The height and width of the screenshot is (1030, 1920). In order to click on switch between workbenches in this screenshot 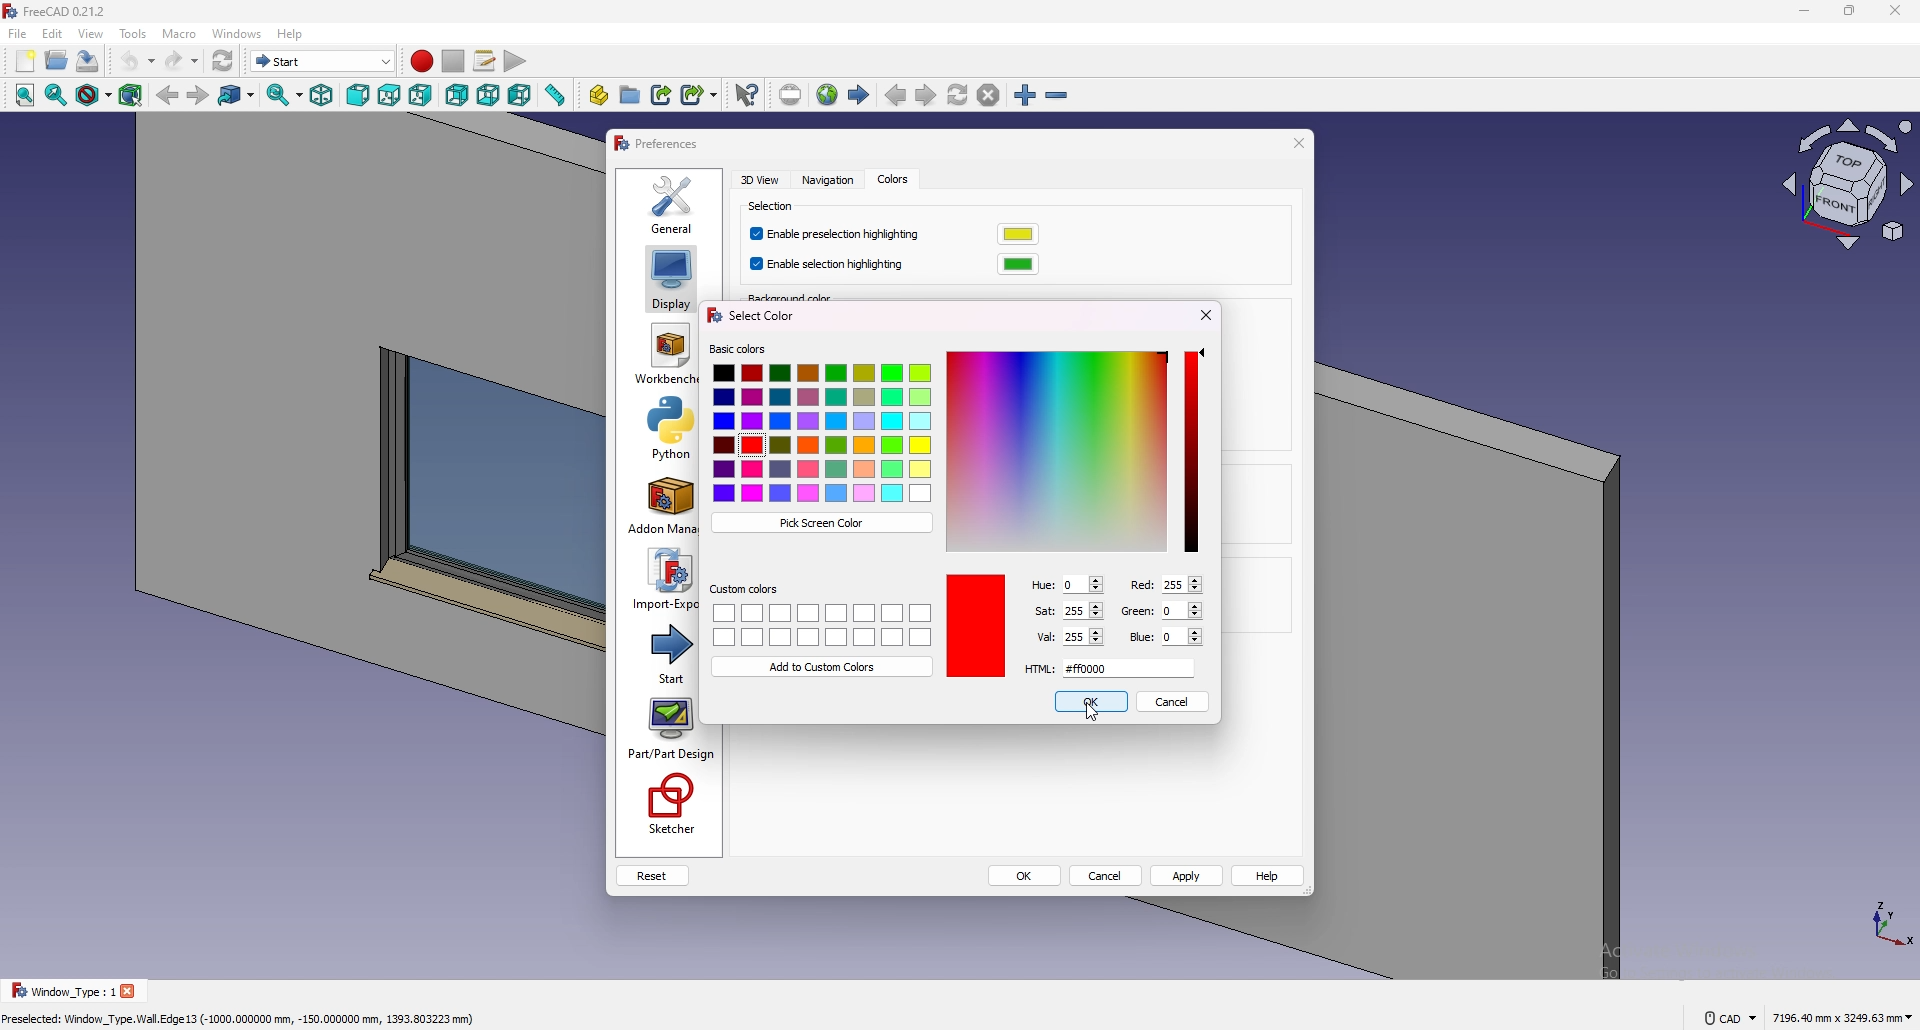, I will do `click(323, 61)`.